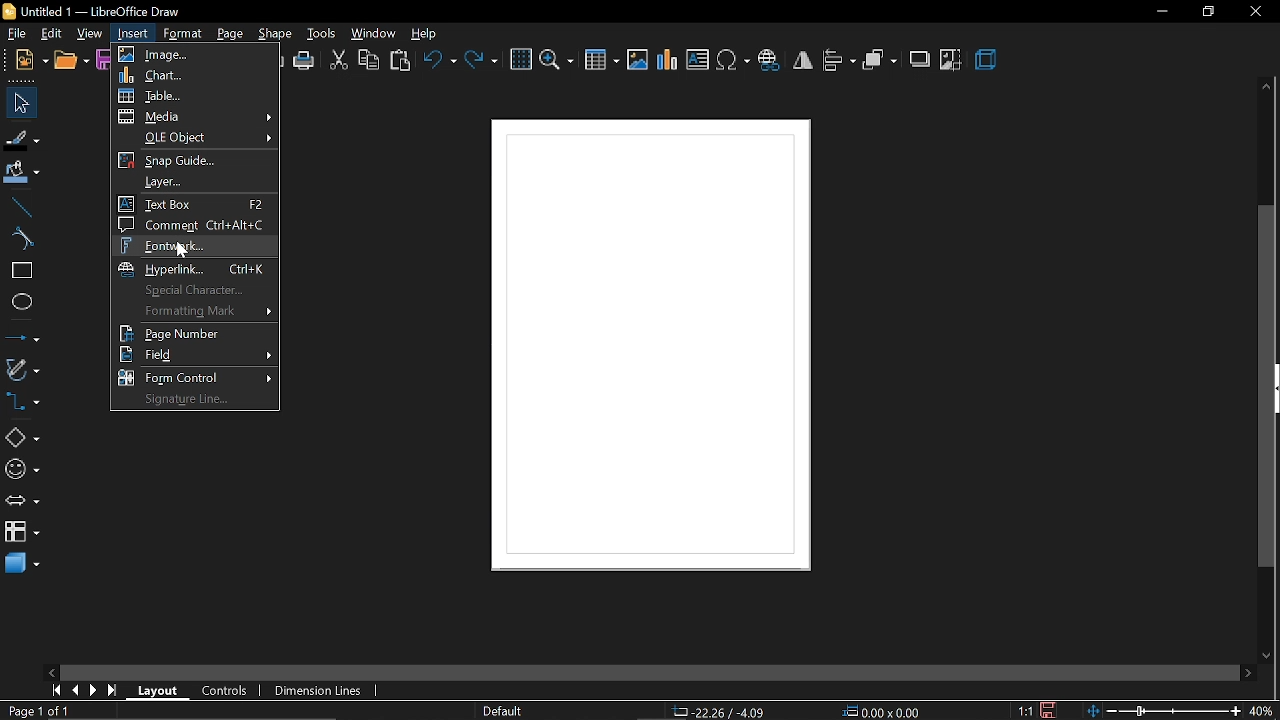 The image size is (1280, 720). I want to click on format, so click(183, 33).